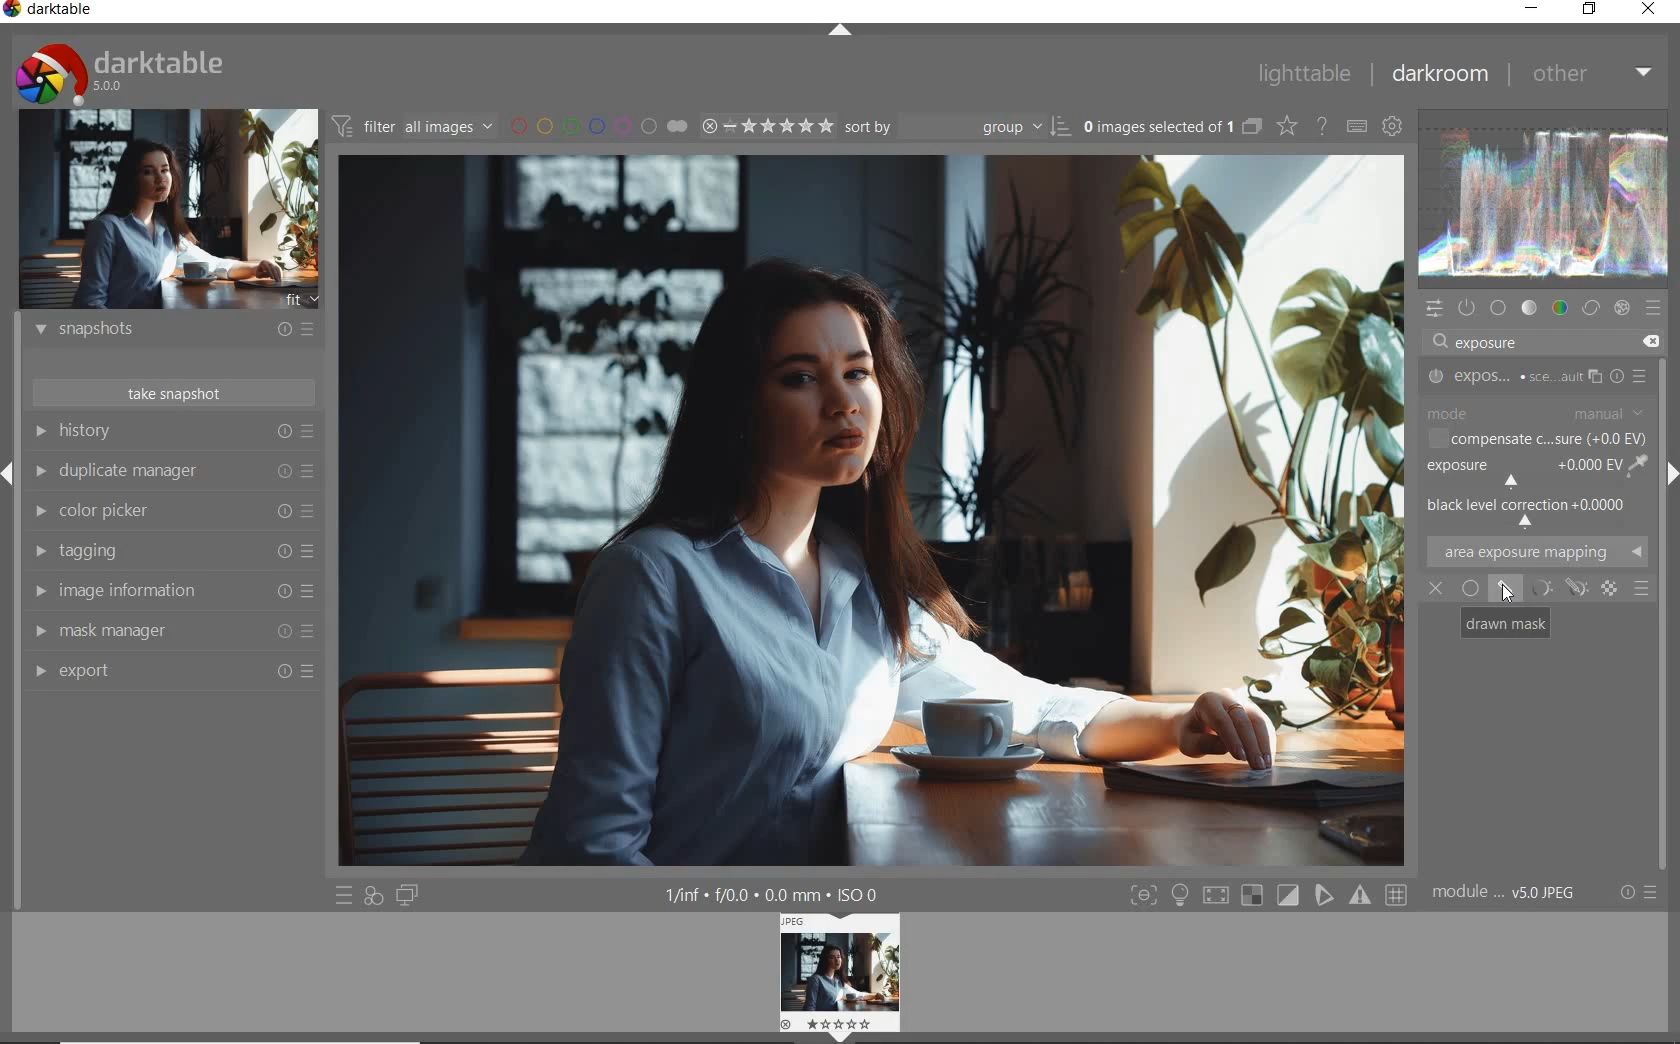 The image size is (1680, 1044). Describe the element at coordinates (176, 589) in the screenshot. I see `image information` at that location.